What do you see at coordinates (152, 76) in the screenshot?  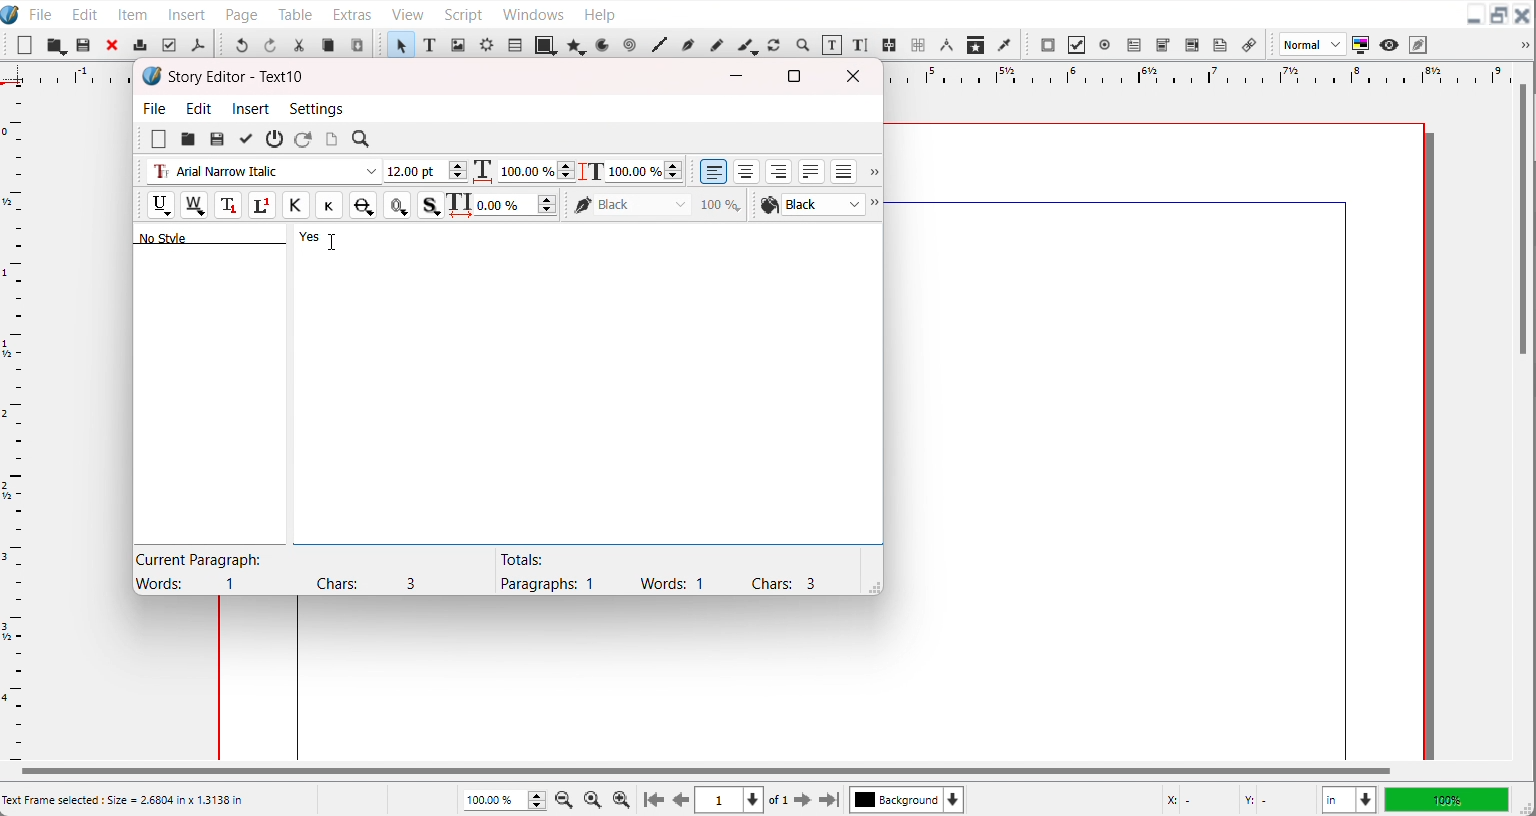 I see `Software logo` at bounding box center [152, 76].